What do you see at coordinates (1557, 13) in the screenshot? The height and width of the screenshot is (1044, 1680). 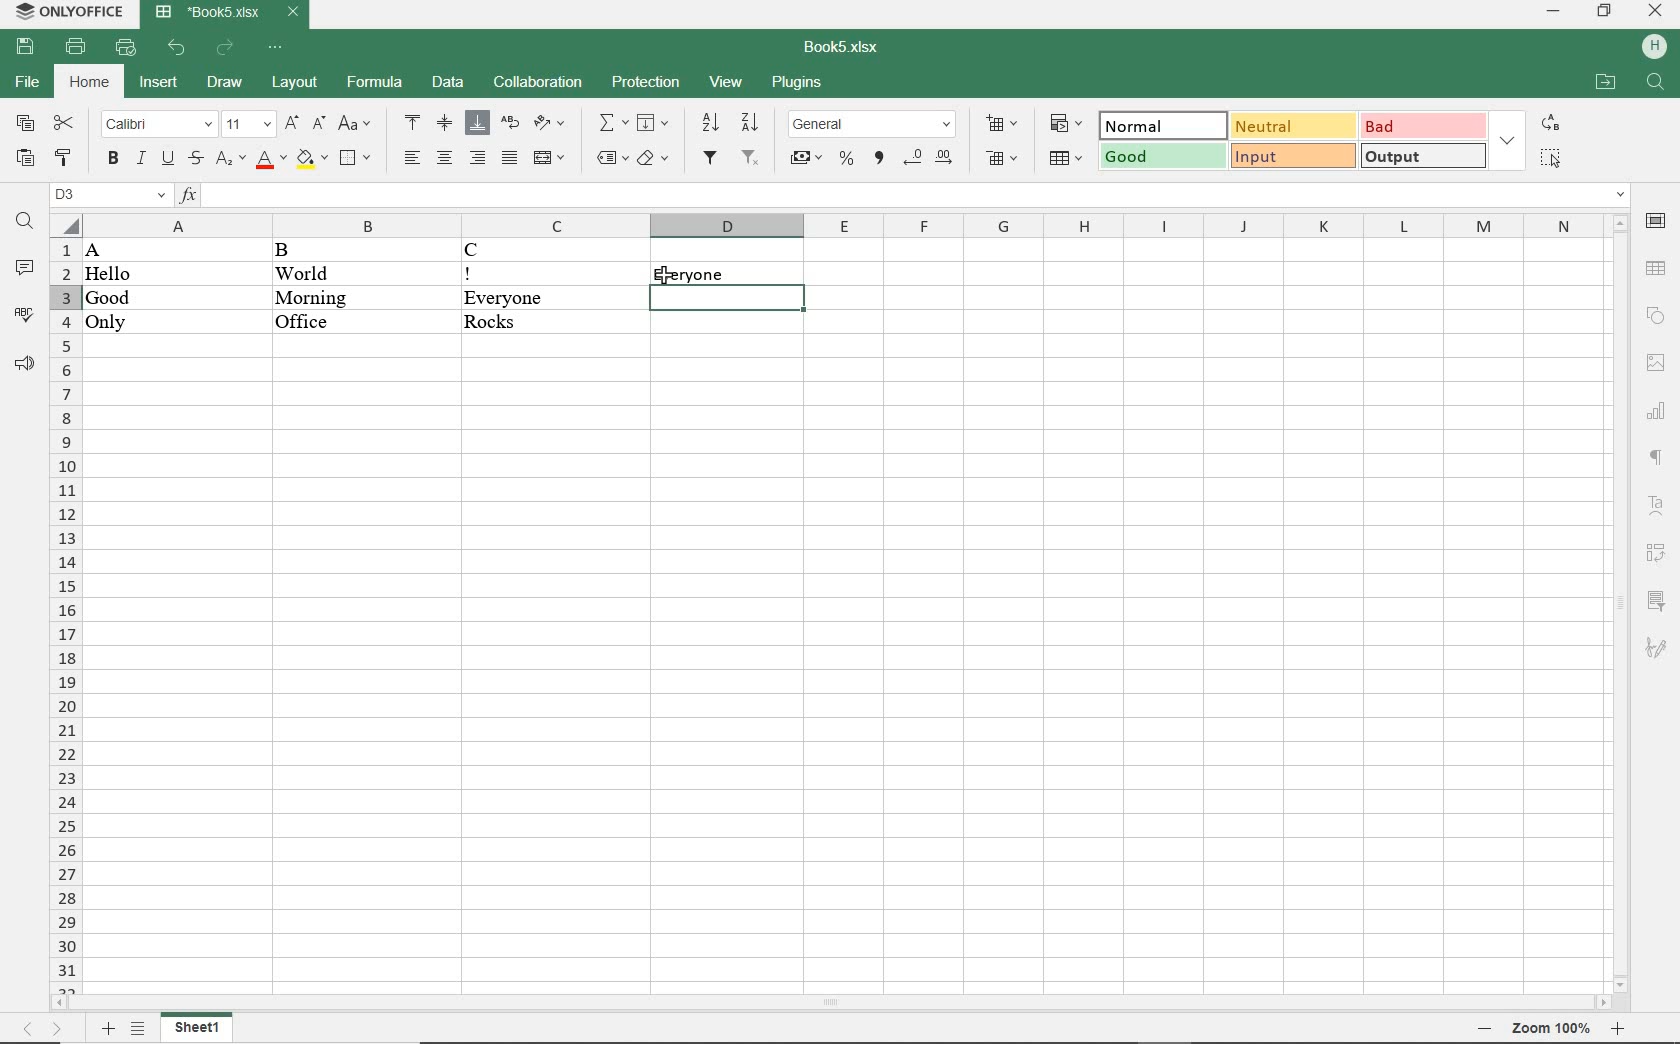 I see `minimize` at bounding box center [1557, 13].